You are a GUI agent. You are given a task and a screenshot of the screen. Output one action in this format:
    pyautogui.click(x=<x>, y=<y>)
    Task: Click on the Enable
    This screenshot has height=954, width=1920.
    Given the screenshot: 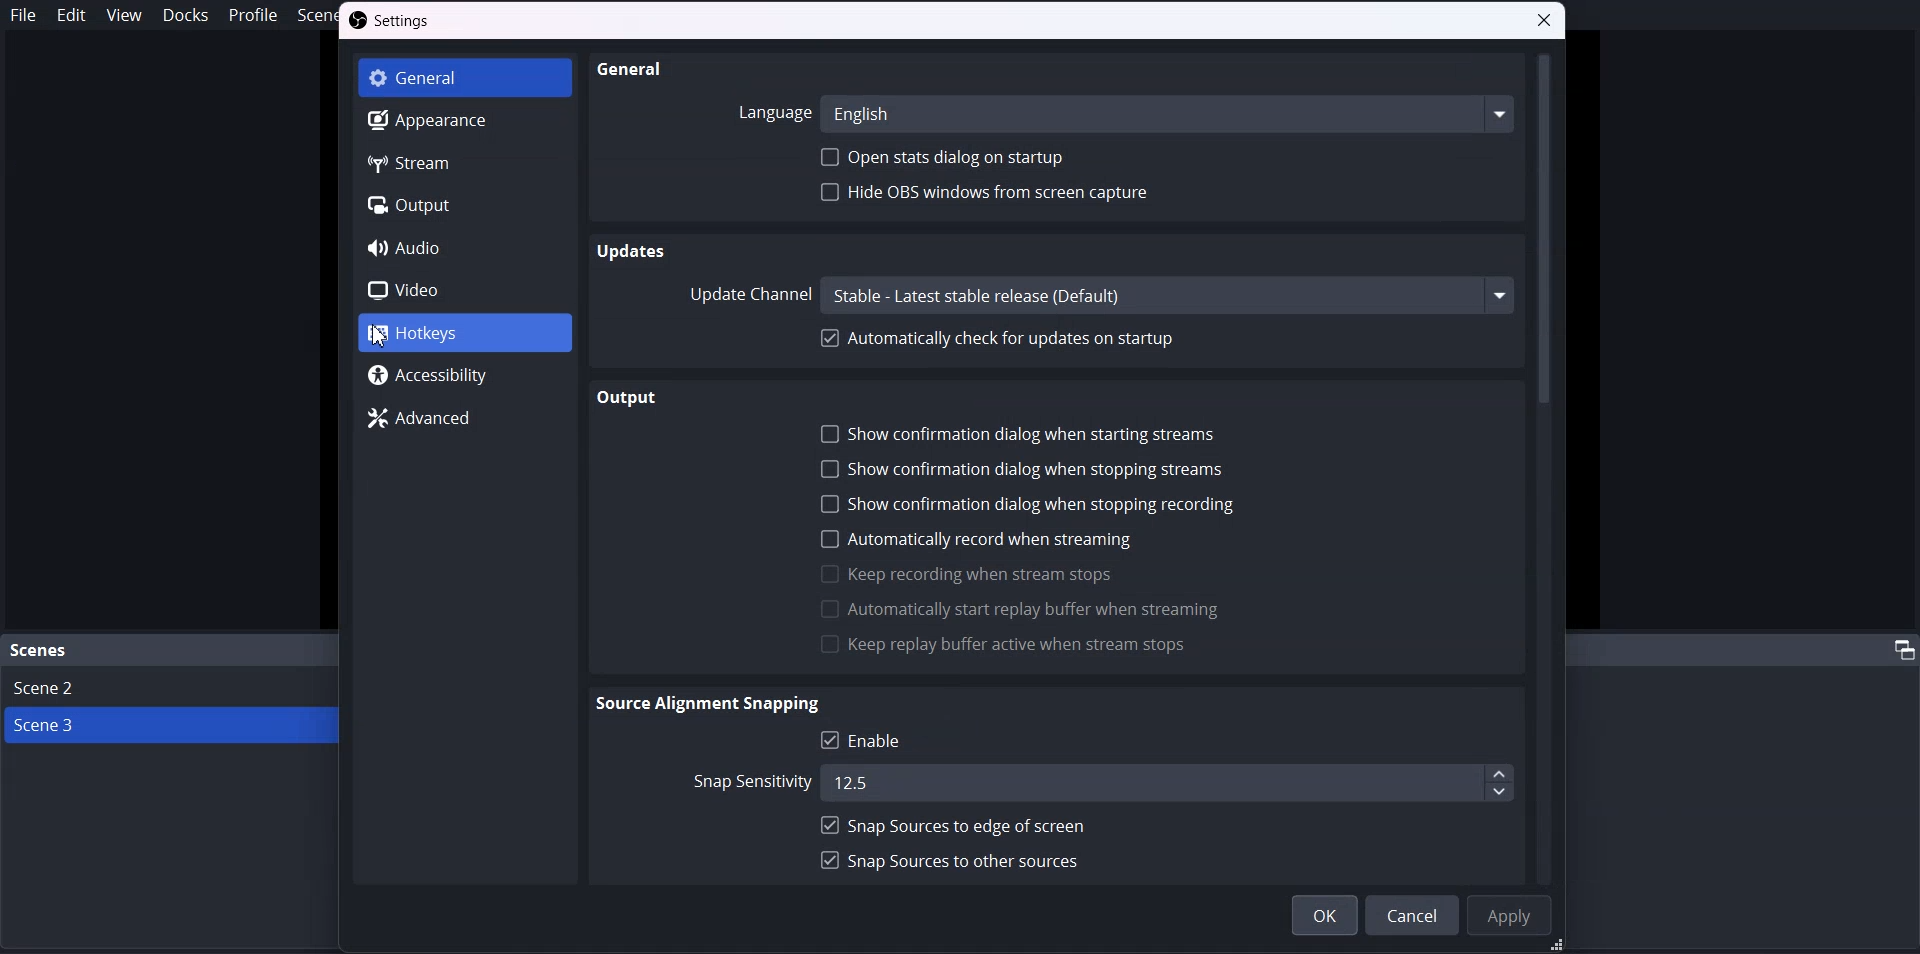 What is the action you would take?
    pyautogui.click(x=861, y=739)
    